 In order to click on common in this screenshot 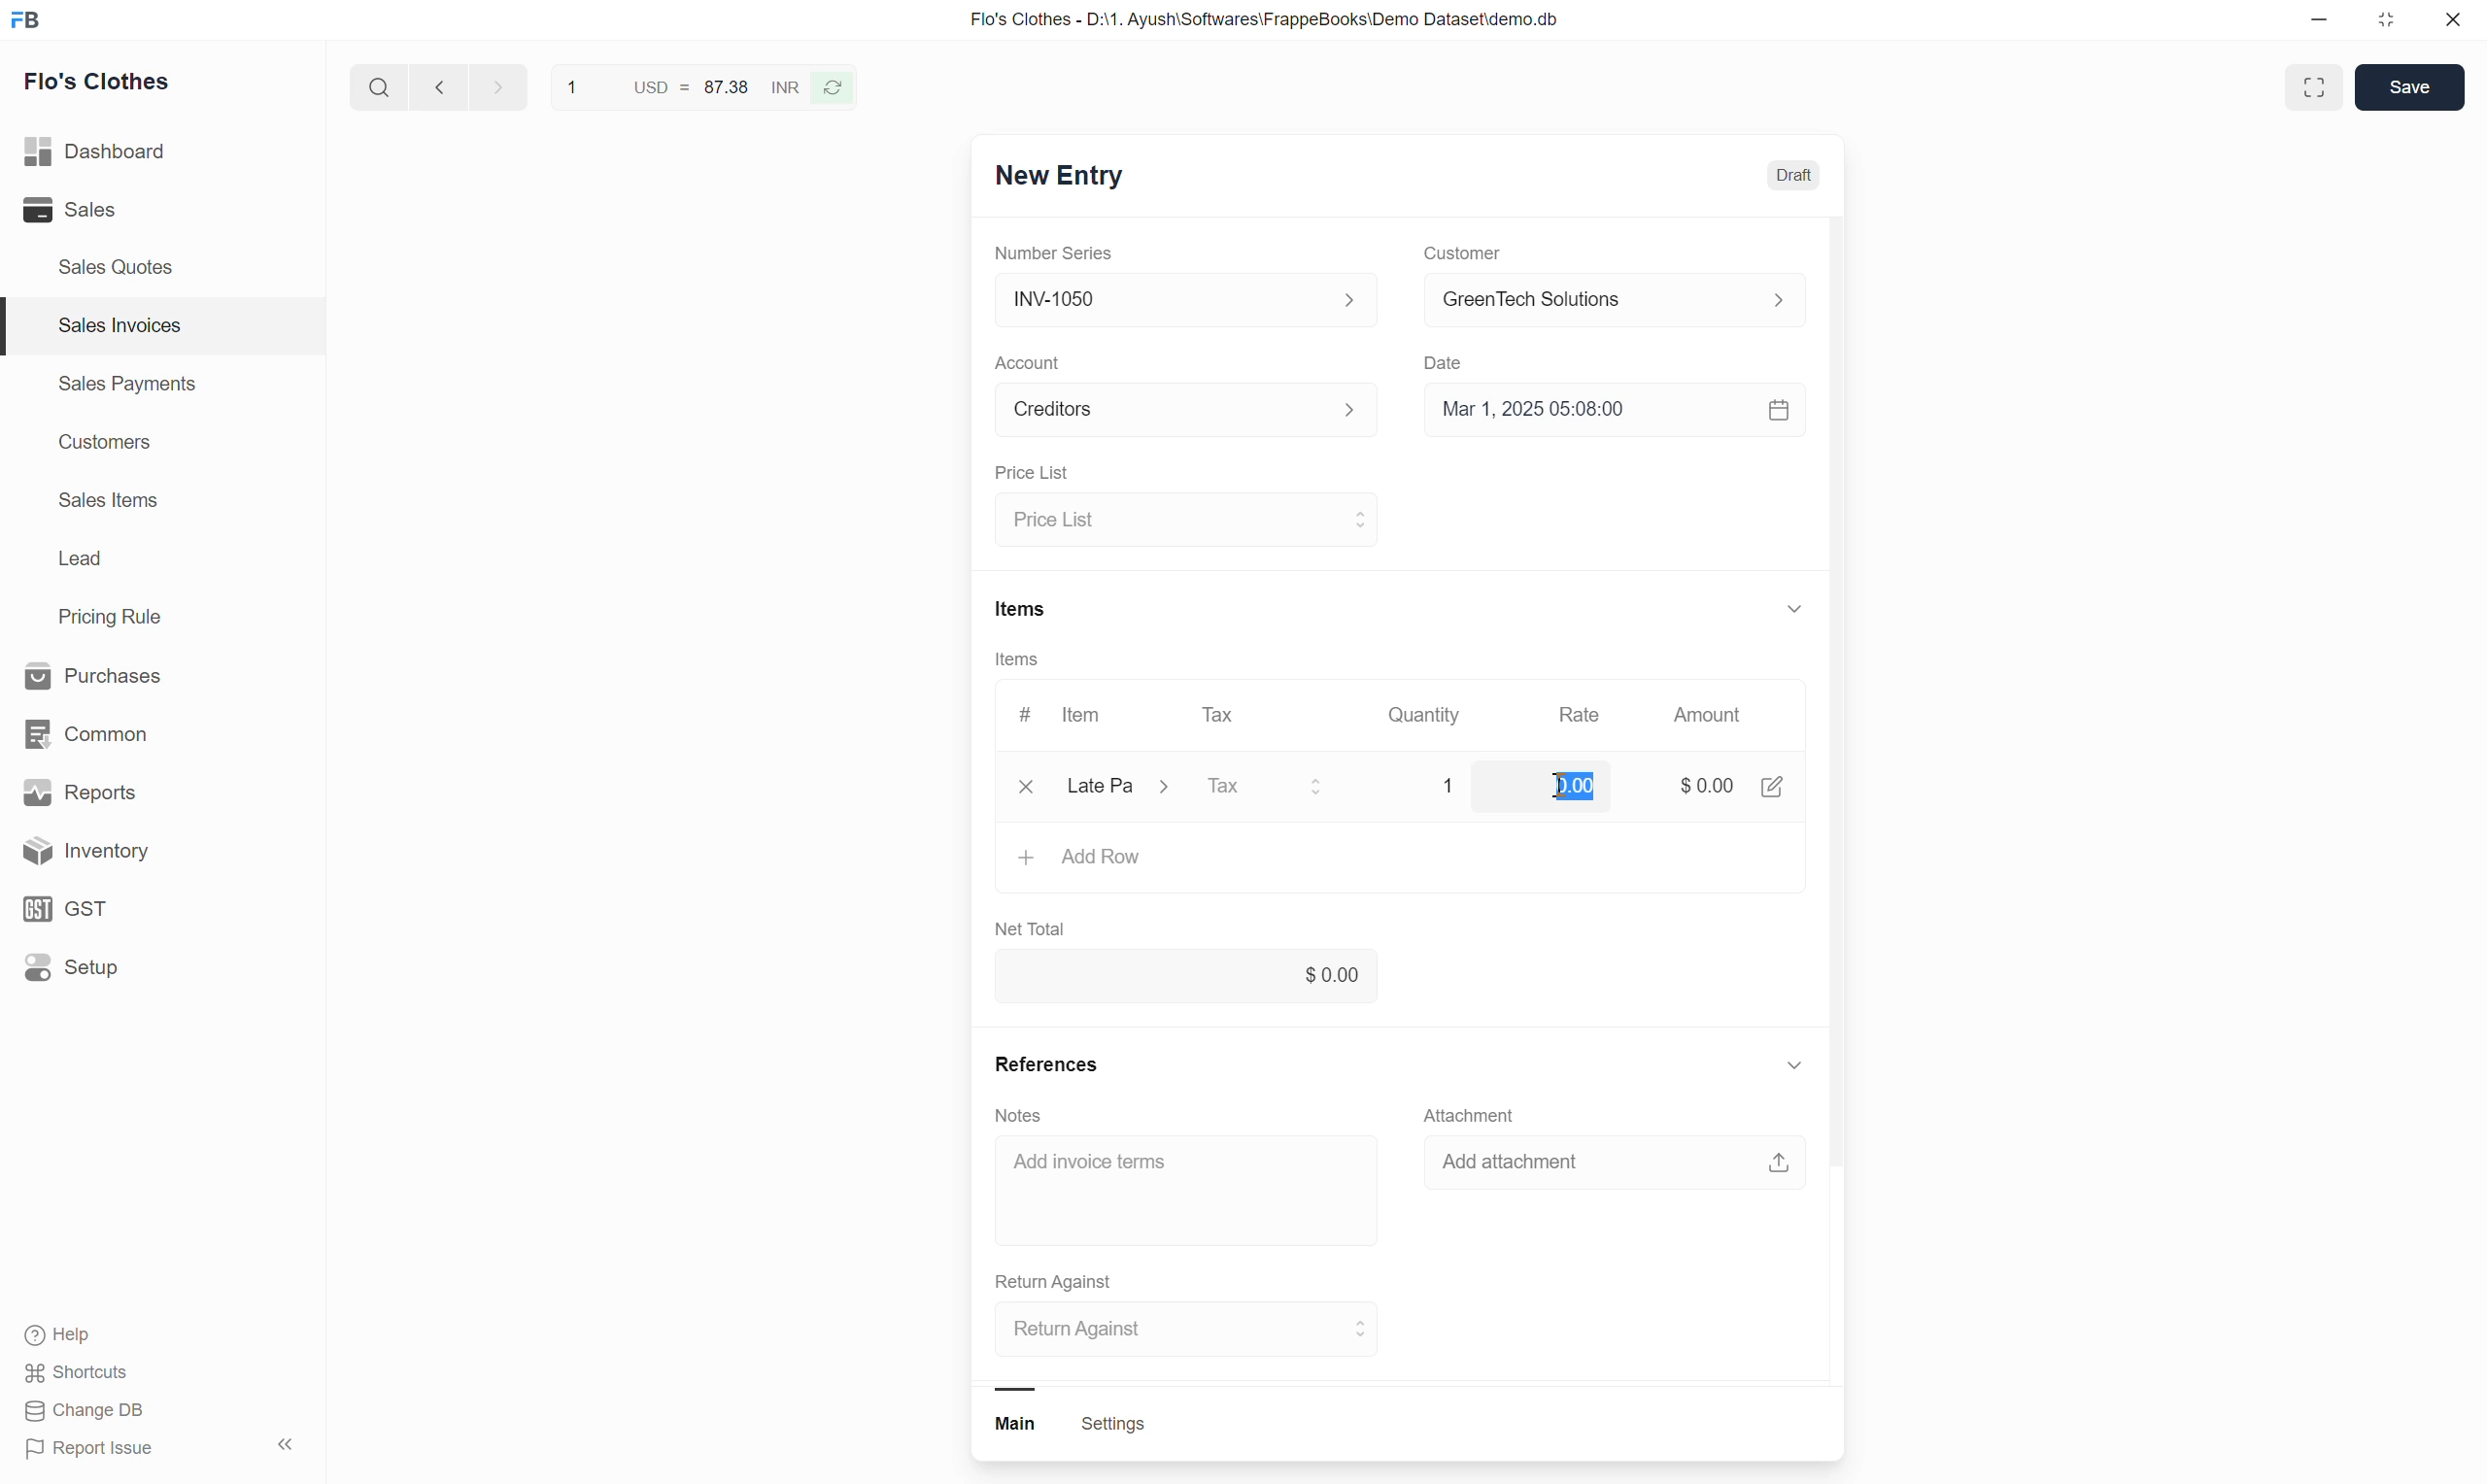, I will do `click(130, 729)`.